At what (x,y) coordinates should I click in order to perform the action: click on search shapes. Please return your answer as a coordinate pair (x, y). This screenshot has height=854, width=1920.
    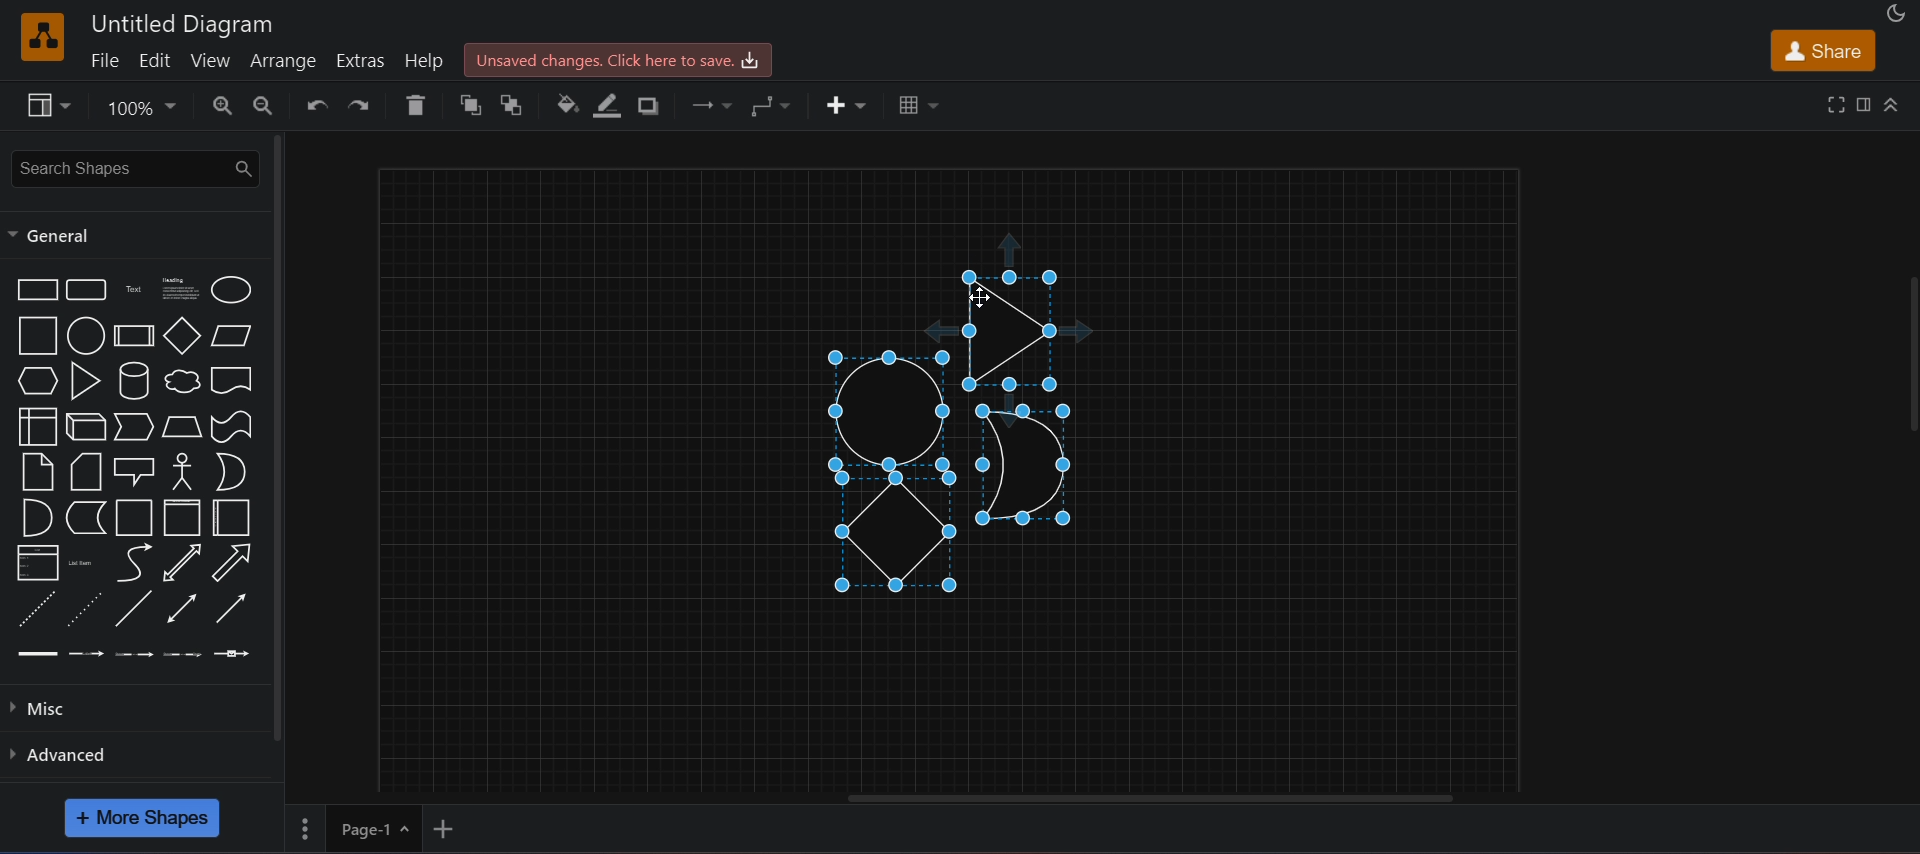
    Looking at the image, I should click on (133, 167).